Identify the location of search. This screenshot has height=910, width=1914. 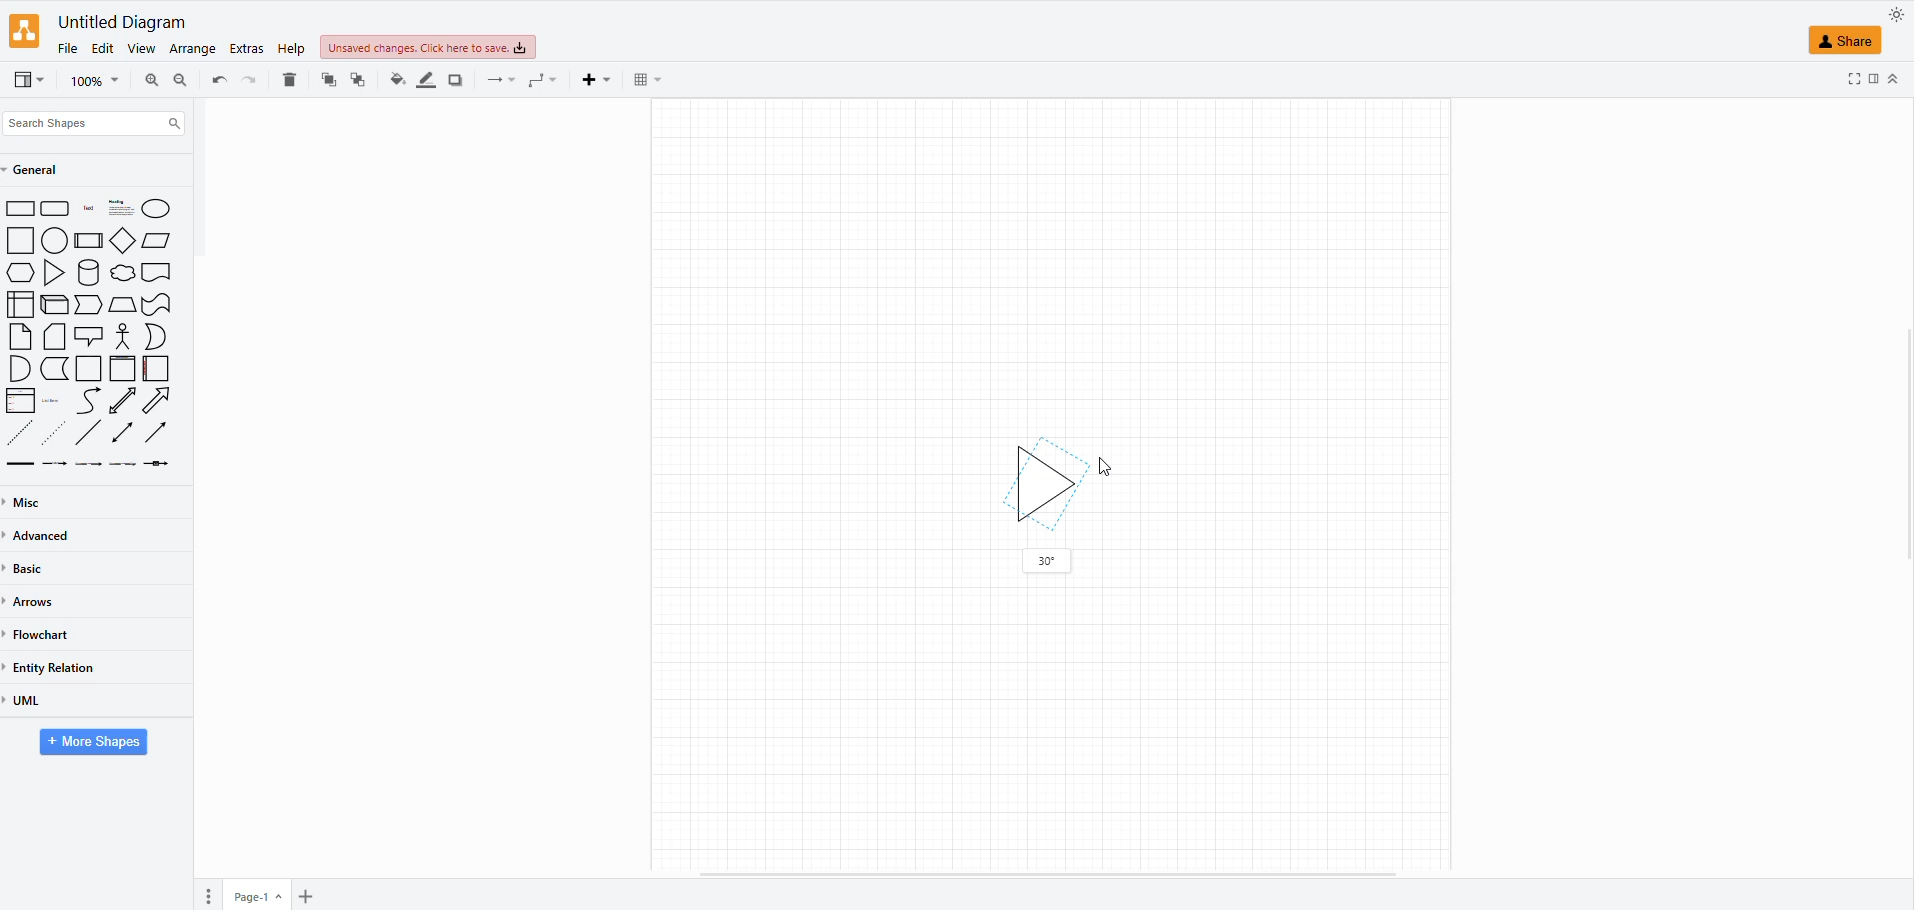
(97, 119).